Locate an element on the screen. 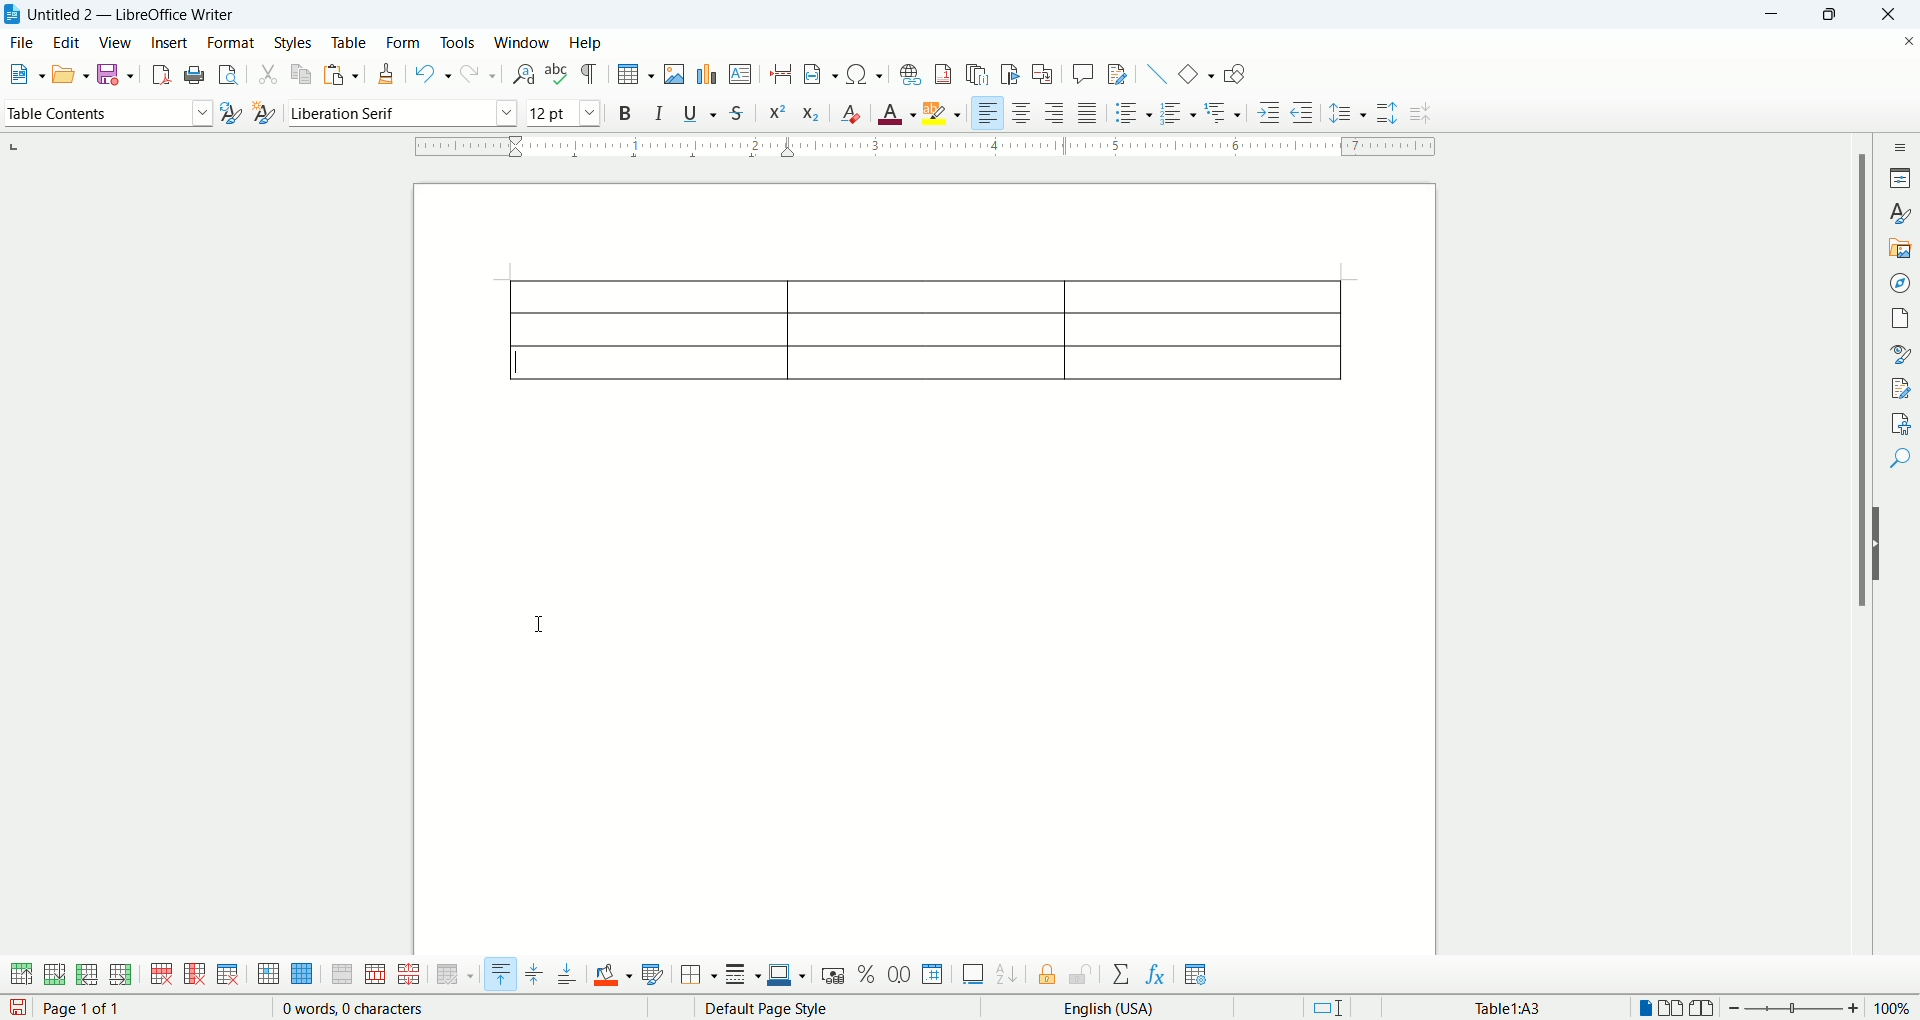 The image size is (1920, 1020). delete row is located at coordinates (161, 973).